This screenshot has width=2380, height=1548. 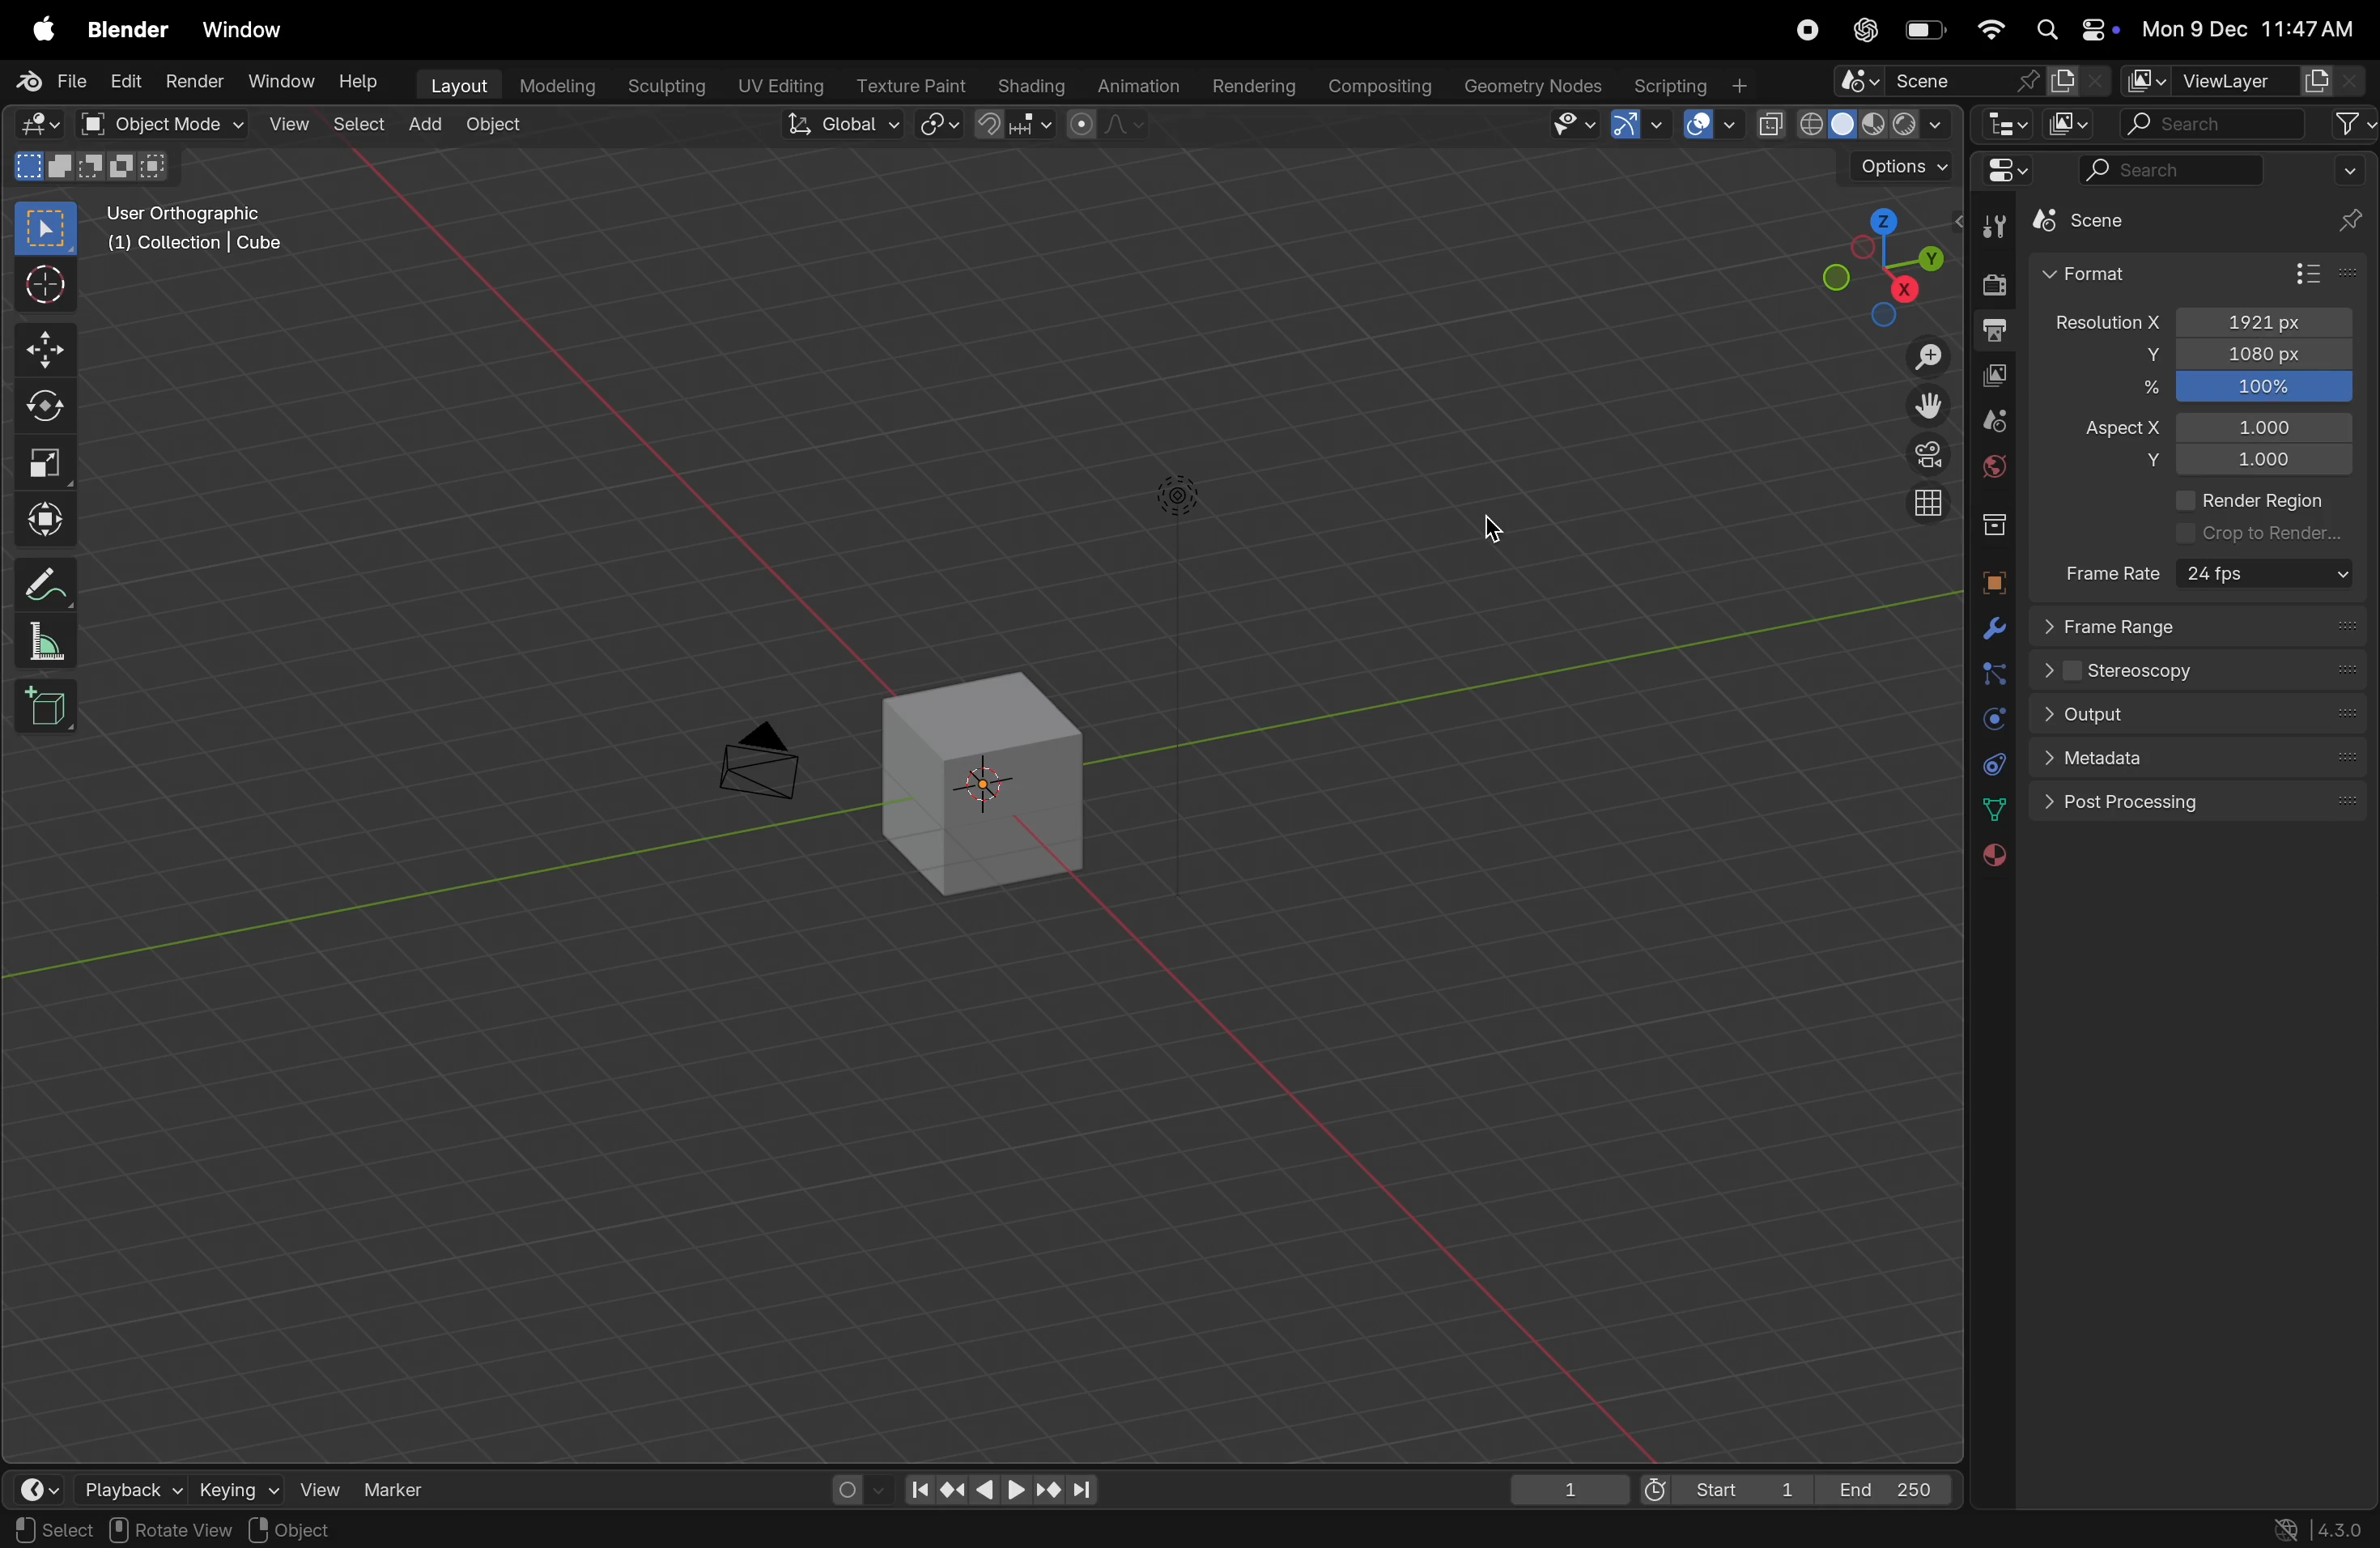 I want to click on object, so click(x=1991, y=582).